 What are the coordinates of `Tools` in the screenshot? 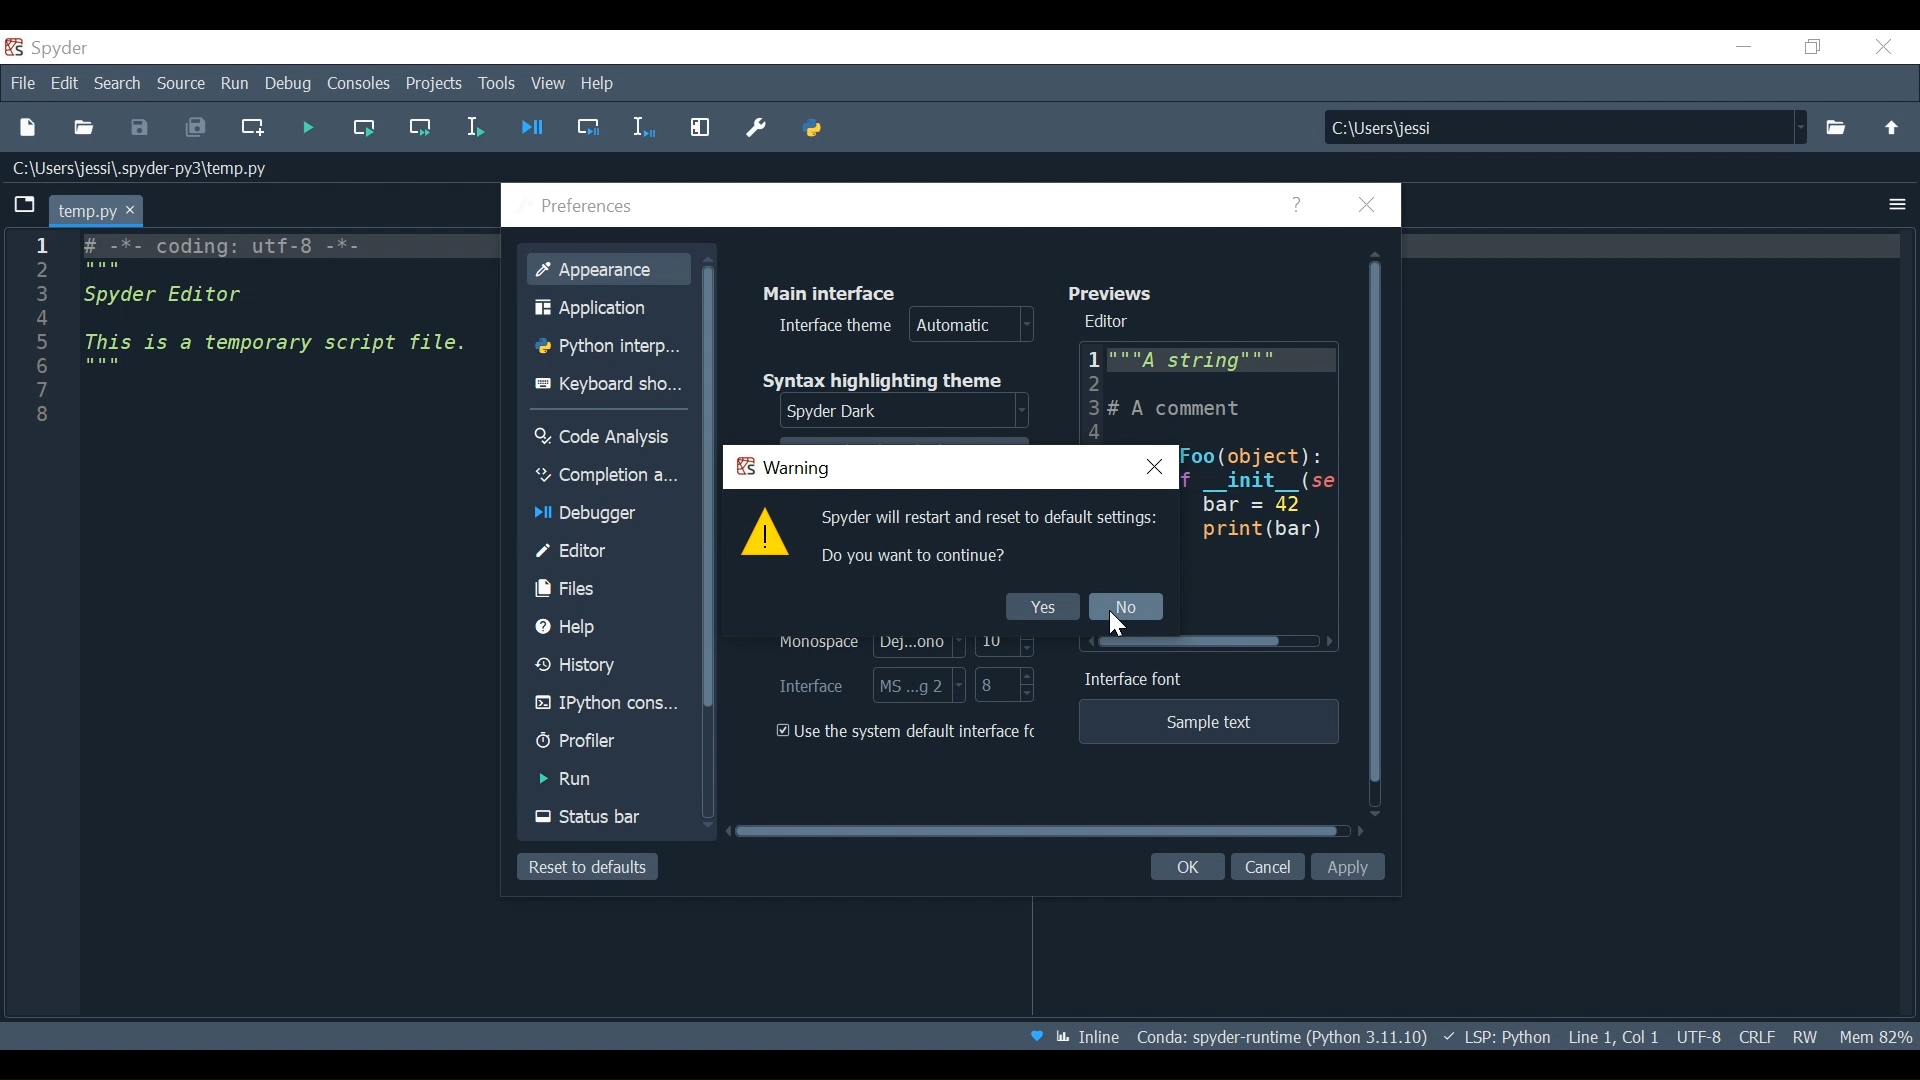 It's located at (495, 84).